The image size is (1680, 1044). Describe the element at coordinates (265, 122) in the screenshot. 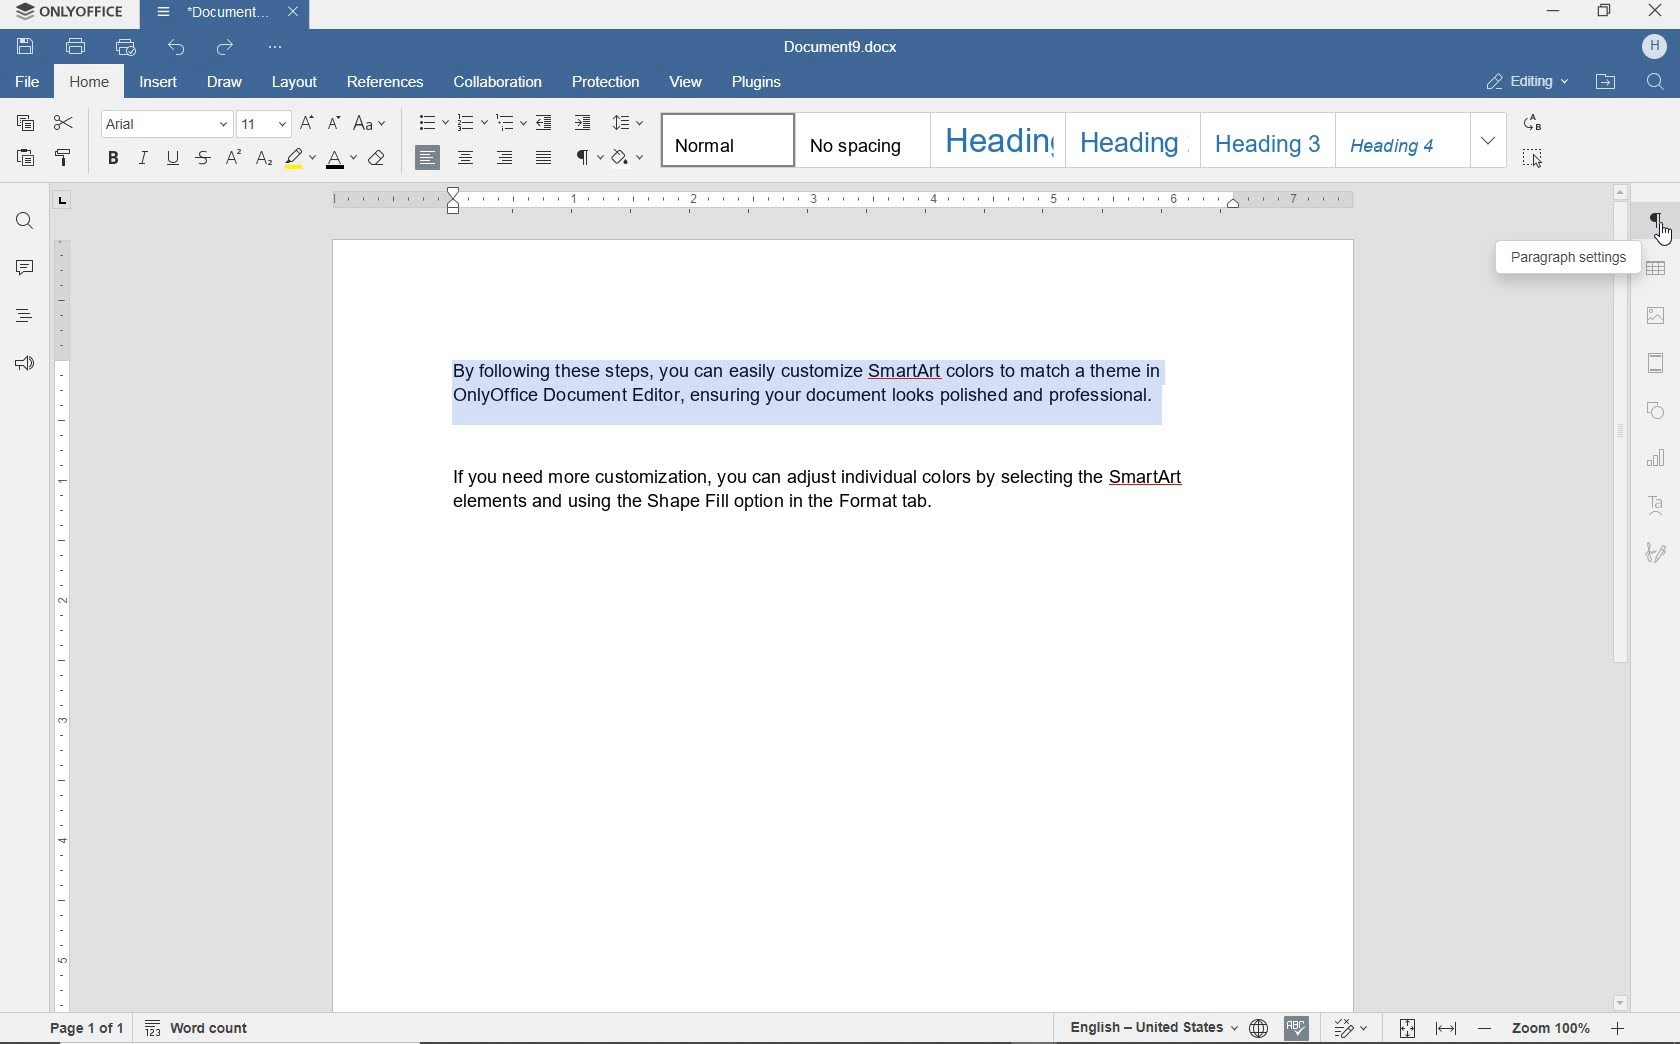

I see `font size` at that location.